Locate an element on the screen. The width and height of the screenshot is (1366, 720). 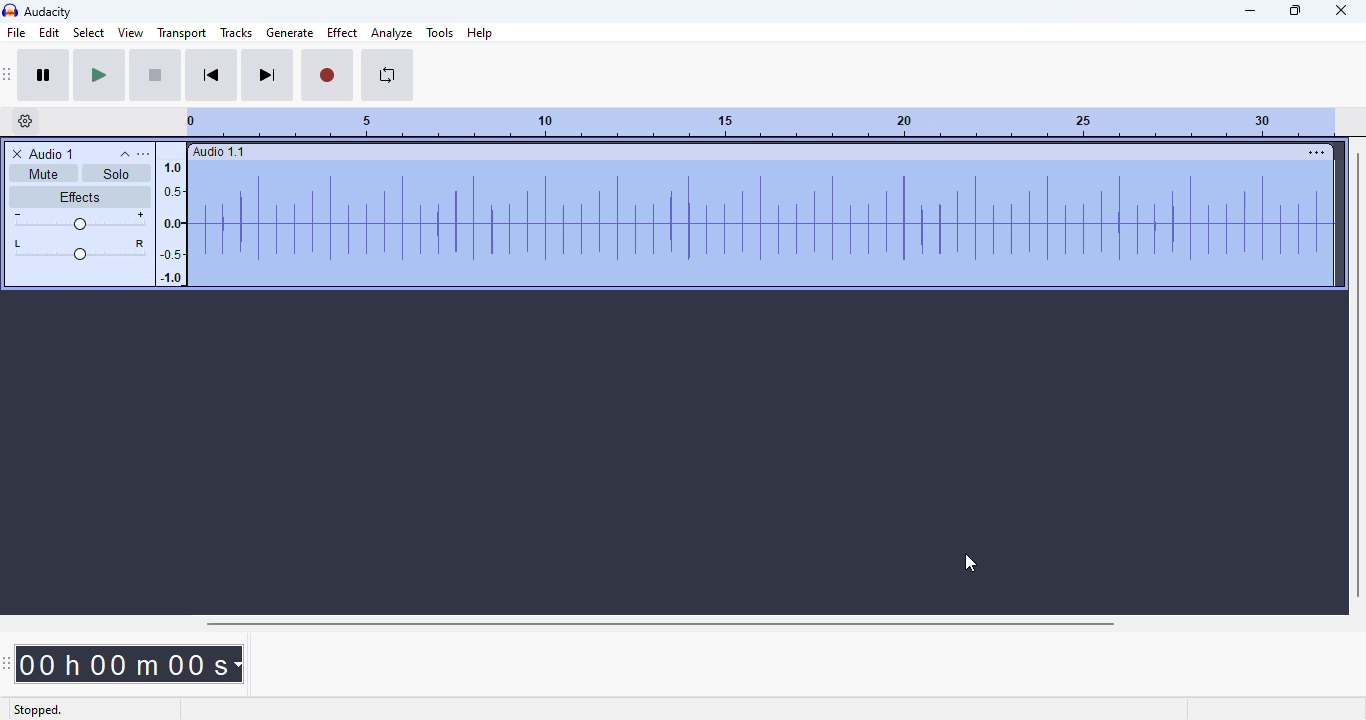
audacity is located at coordinates (49, 11).